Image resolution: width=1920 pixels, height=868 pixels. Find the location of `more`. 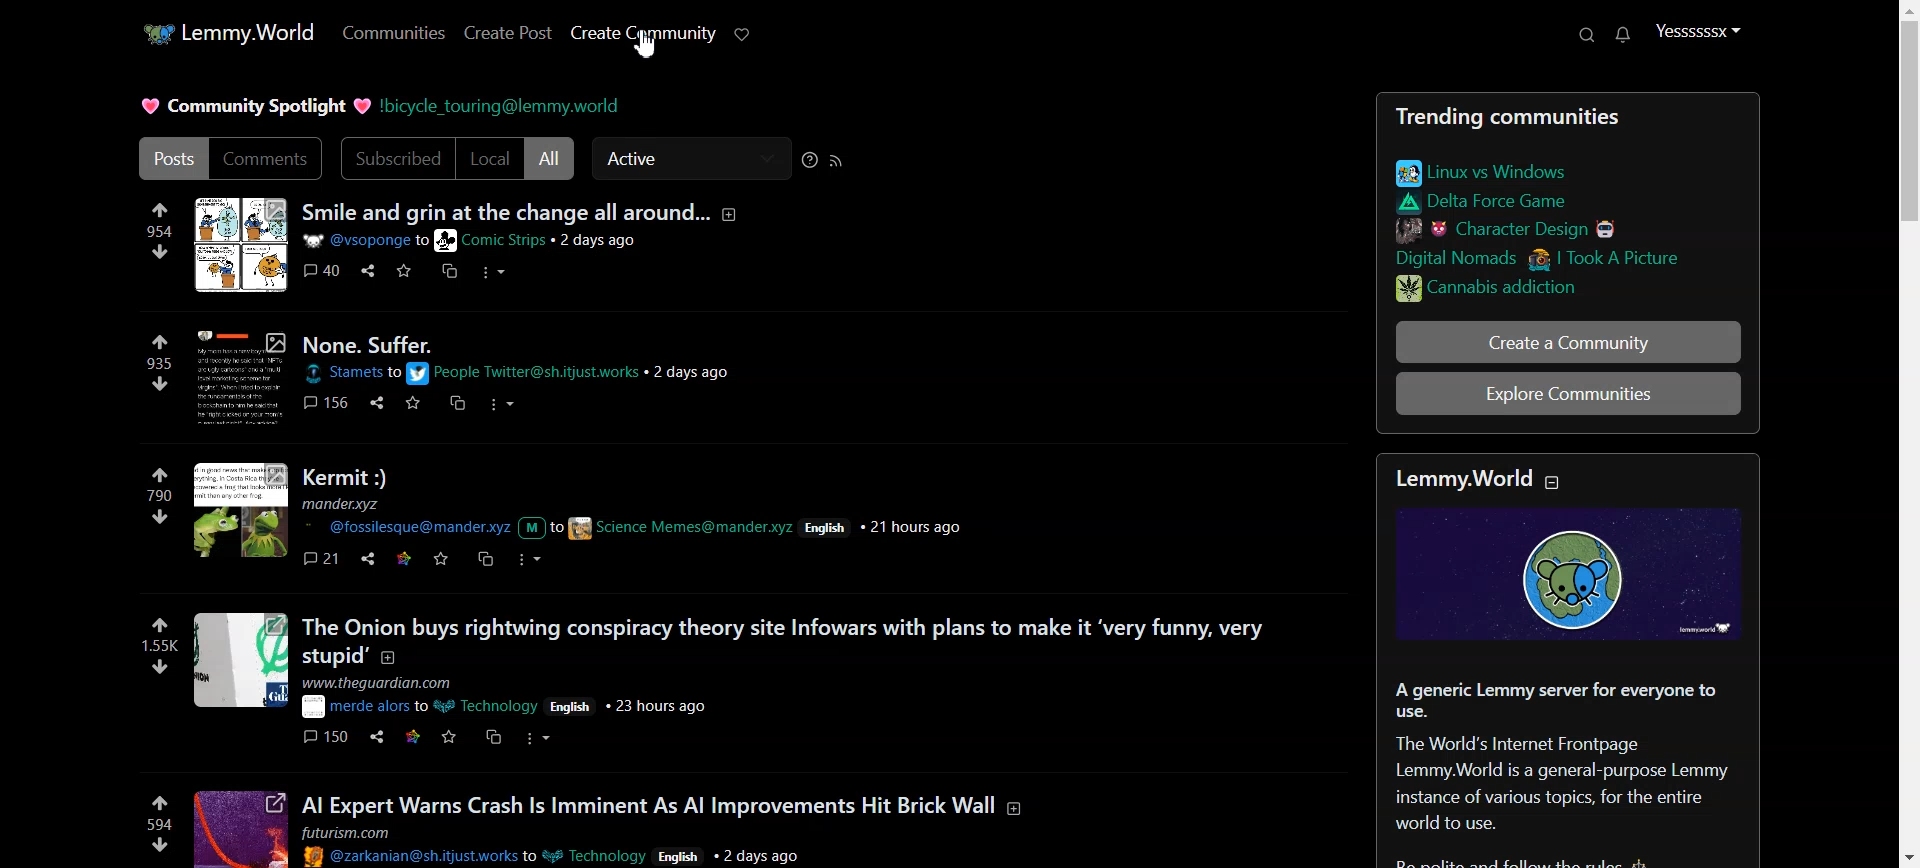

more is located at coordinates (497, 273).